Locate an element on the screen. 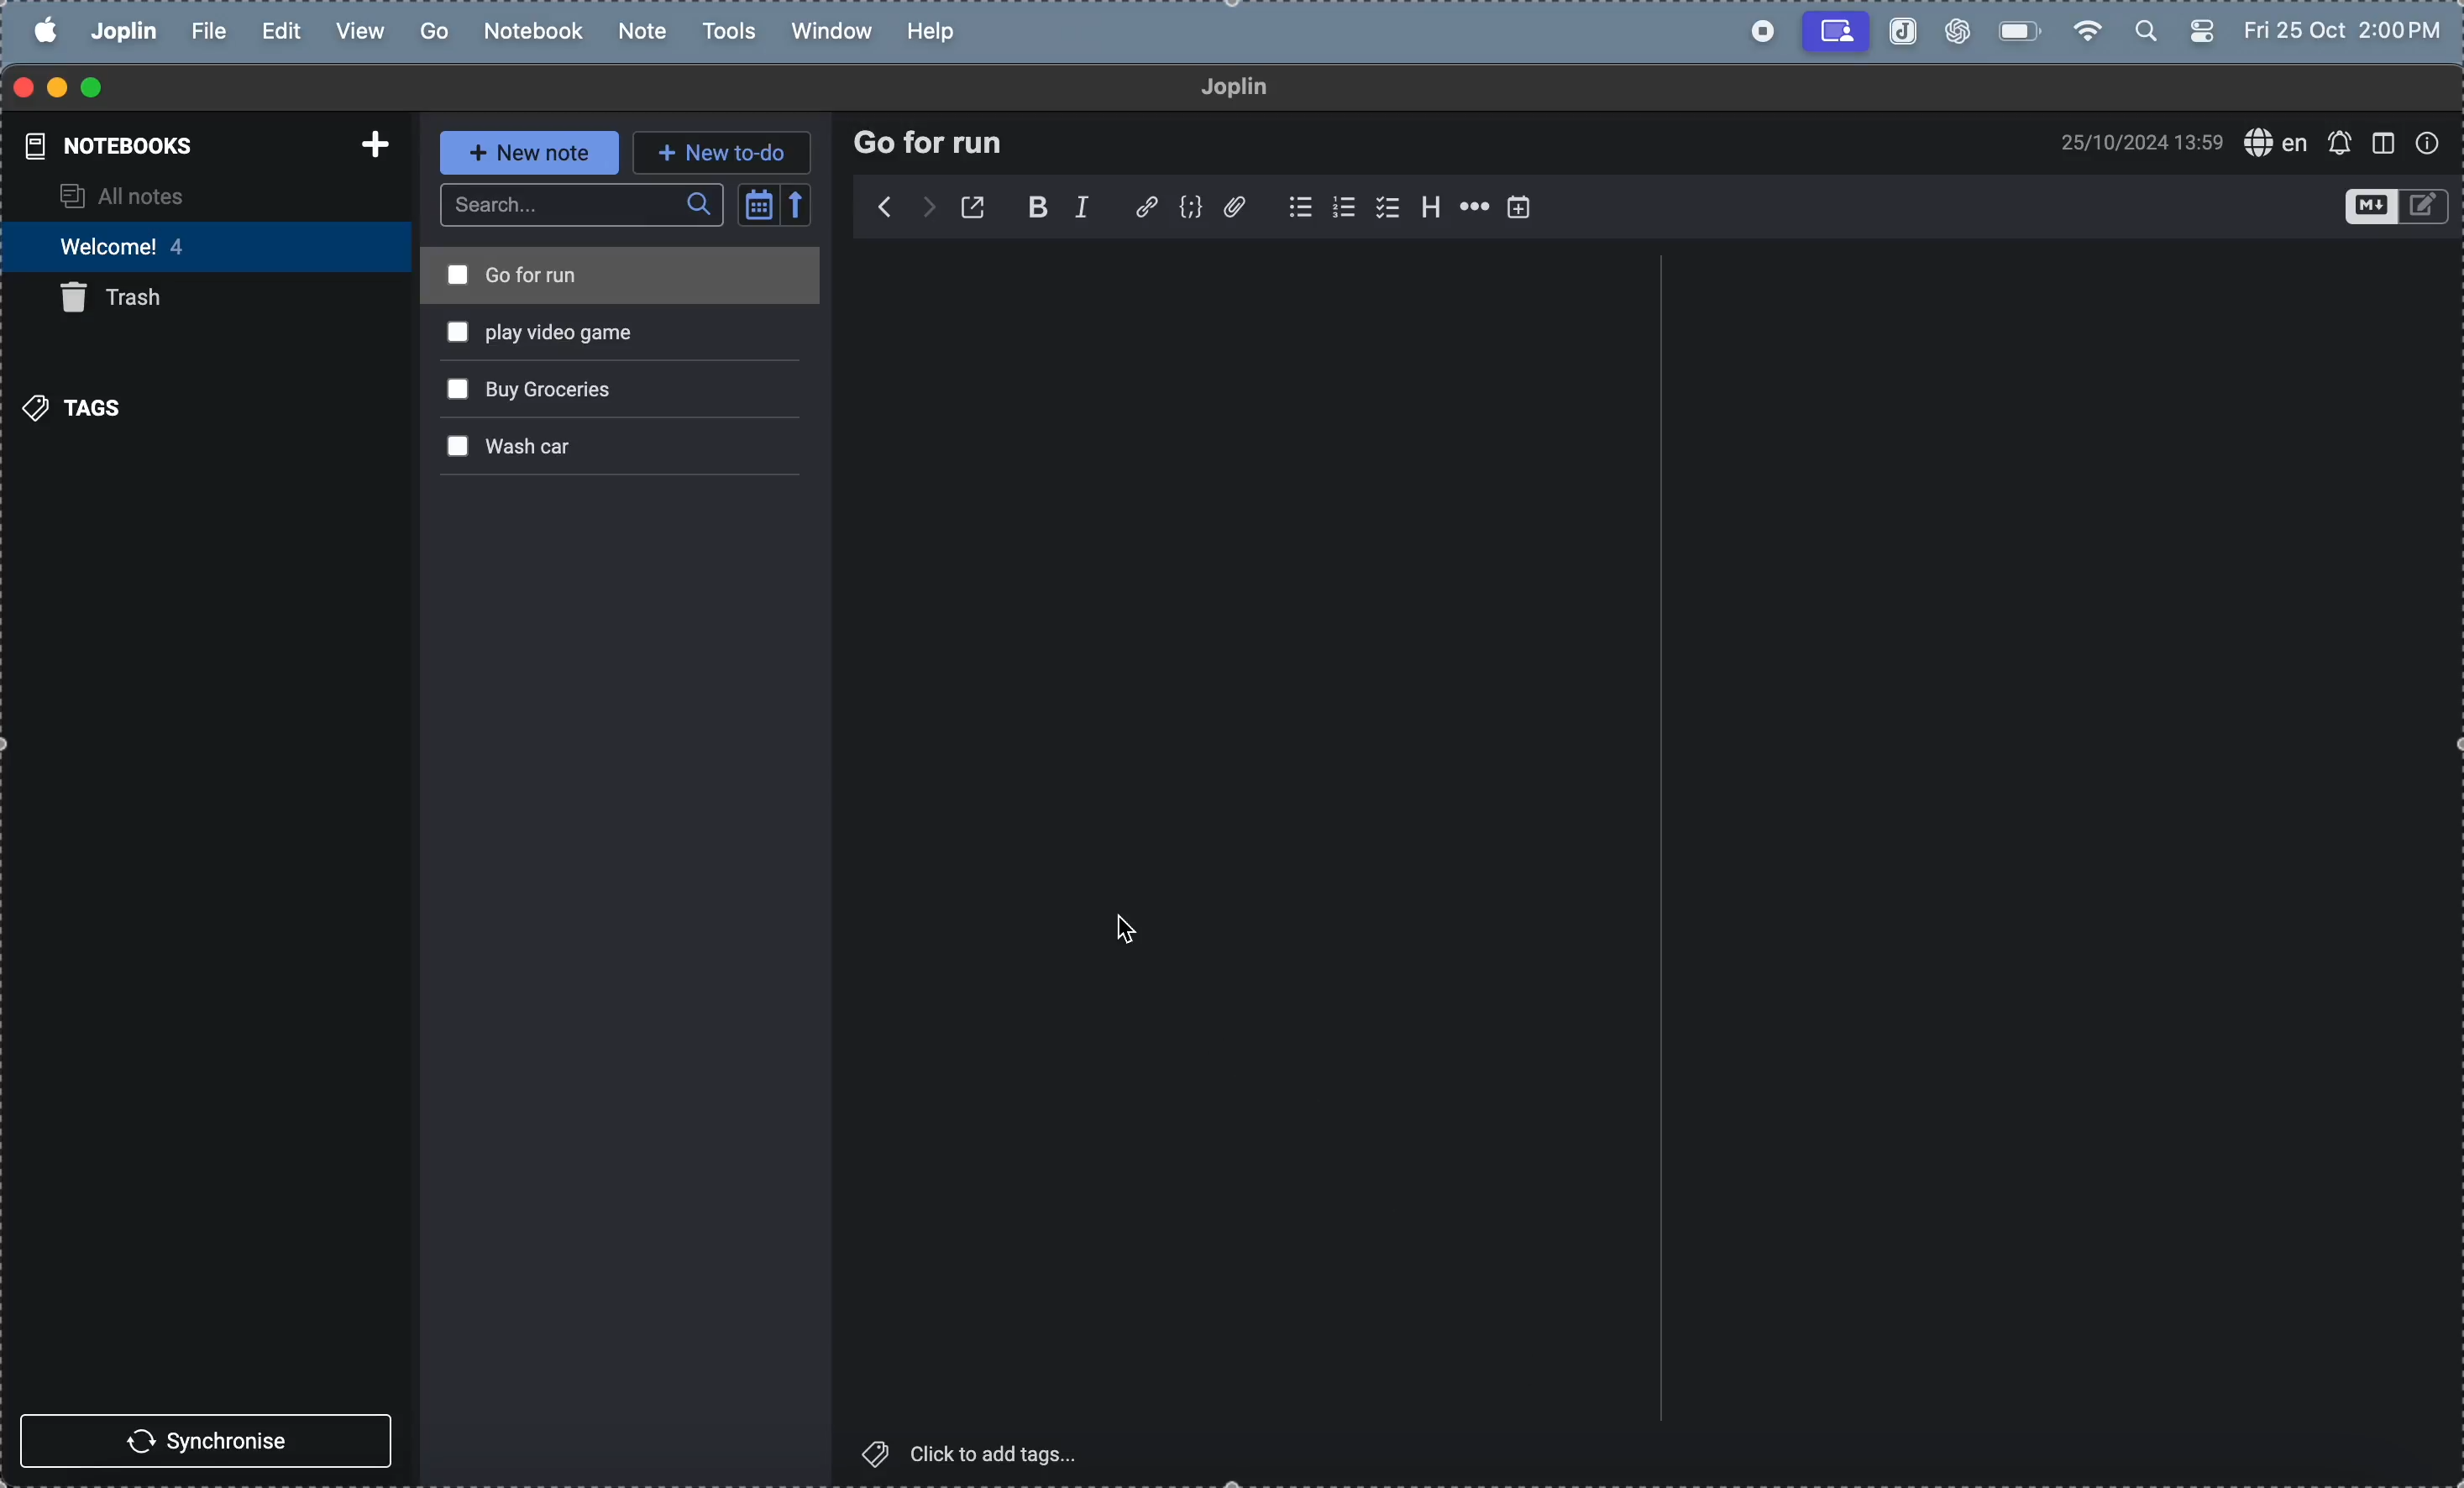  Wash car is located at coordinates (525, 447).